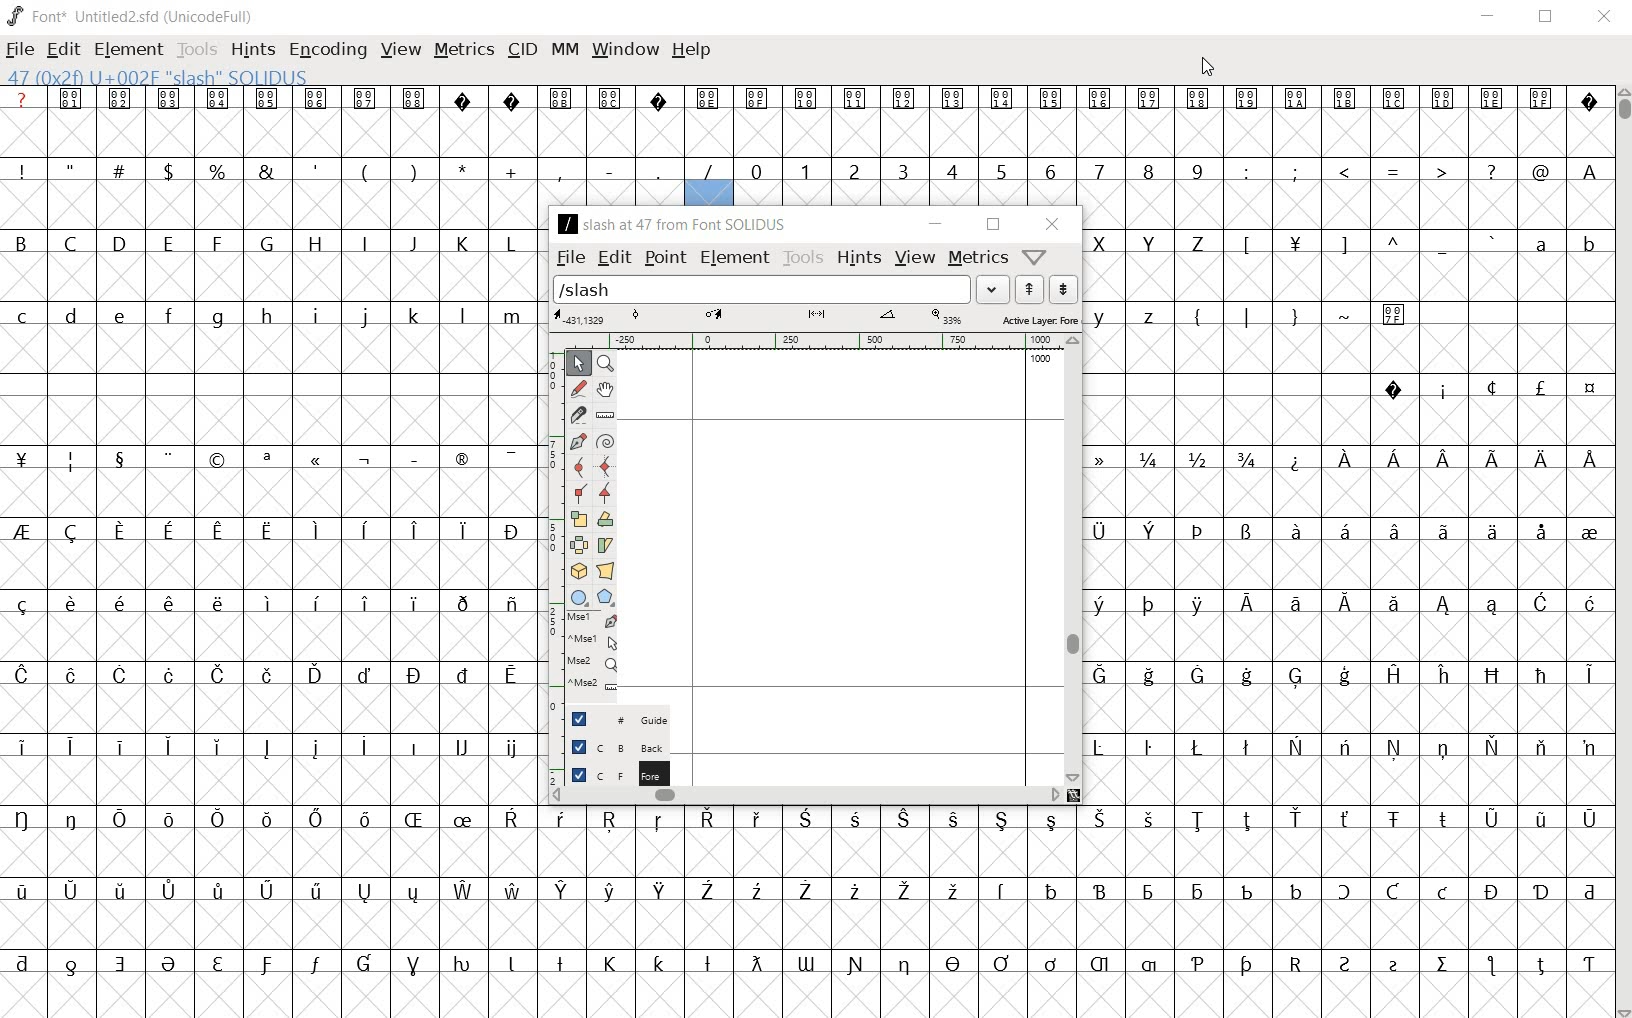 The height and width of the screenshot is (1018, 1632). What do you see at coordinates (253, 51) in the screenshot?
I see `HINTS` at bounding box center [253, 51].